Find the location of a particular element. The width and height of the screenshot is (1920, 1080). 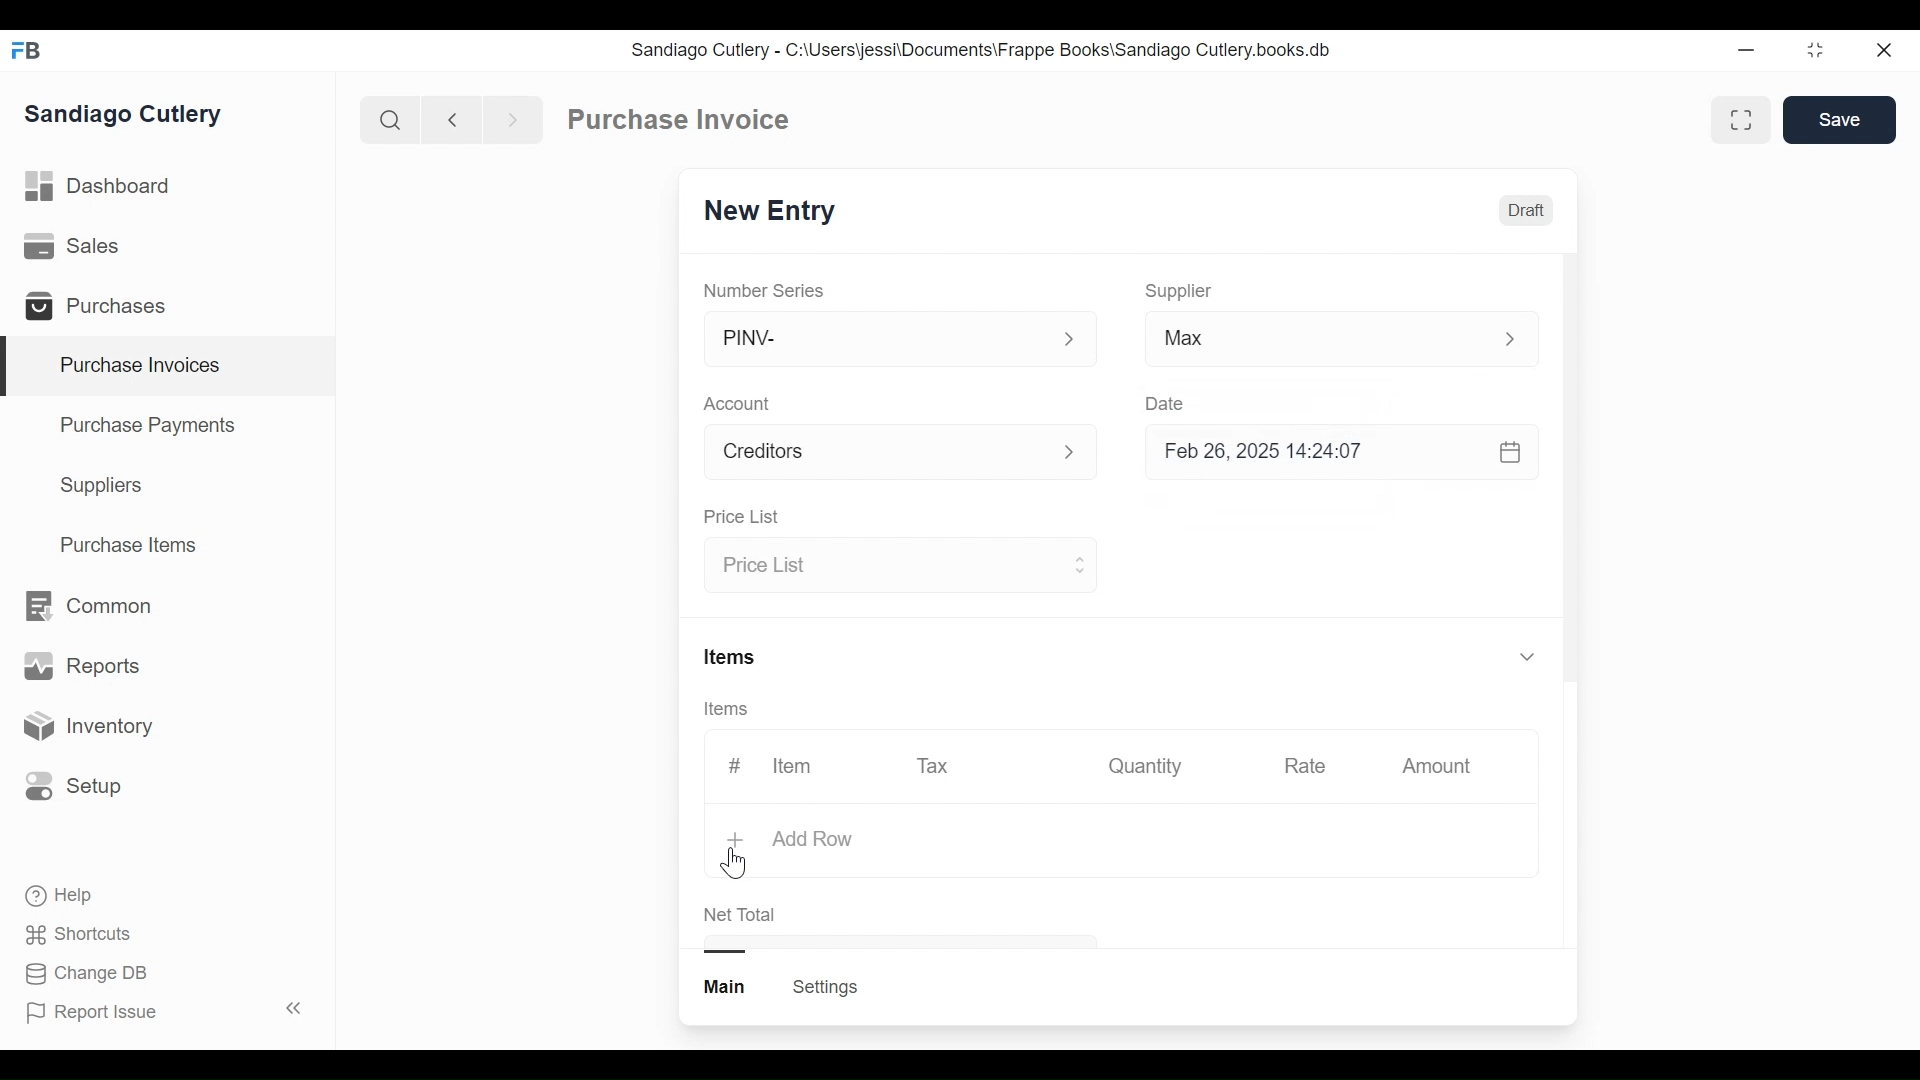

Item is located at coordinates (790, 766).